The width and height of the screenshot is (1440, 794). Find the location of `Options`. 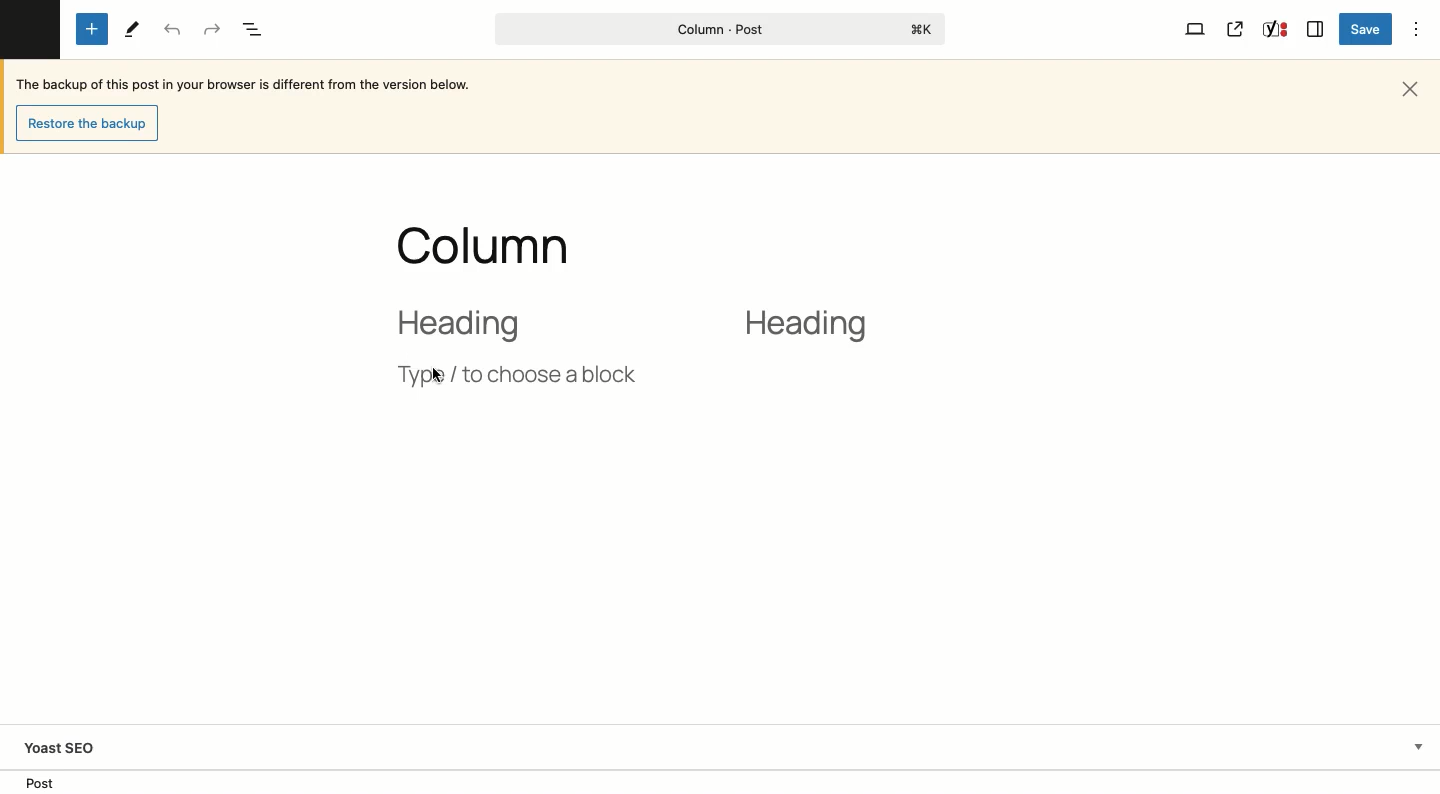

Options is located at coordinates (1418, 28).